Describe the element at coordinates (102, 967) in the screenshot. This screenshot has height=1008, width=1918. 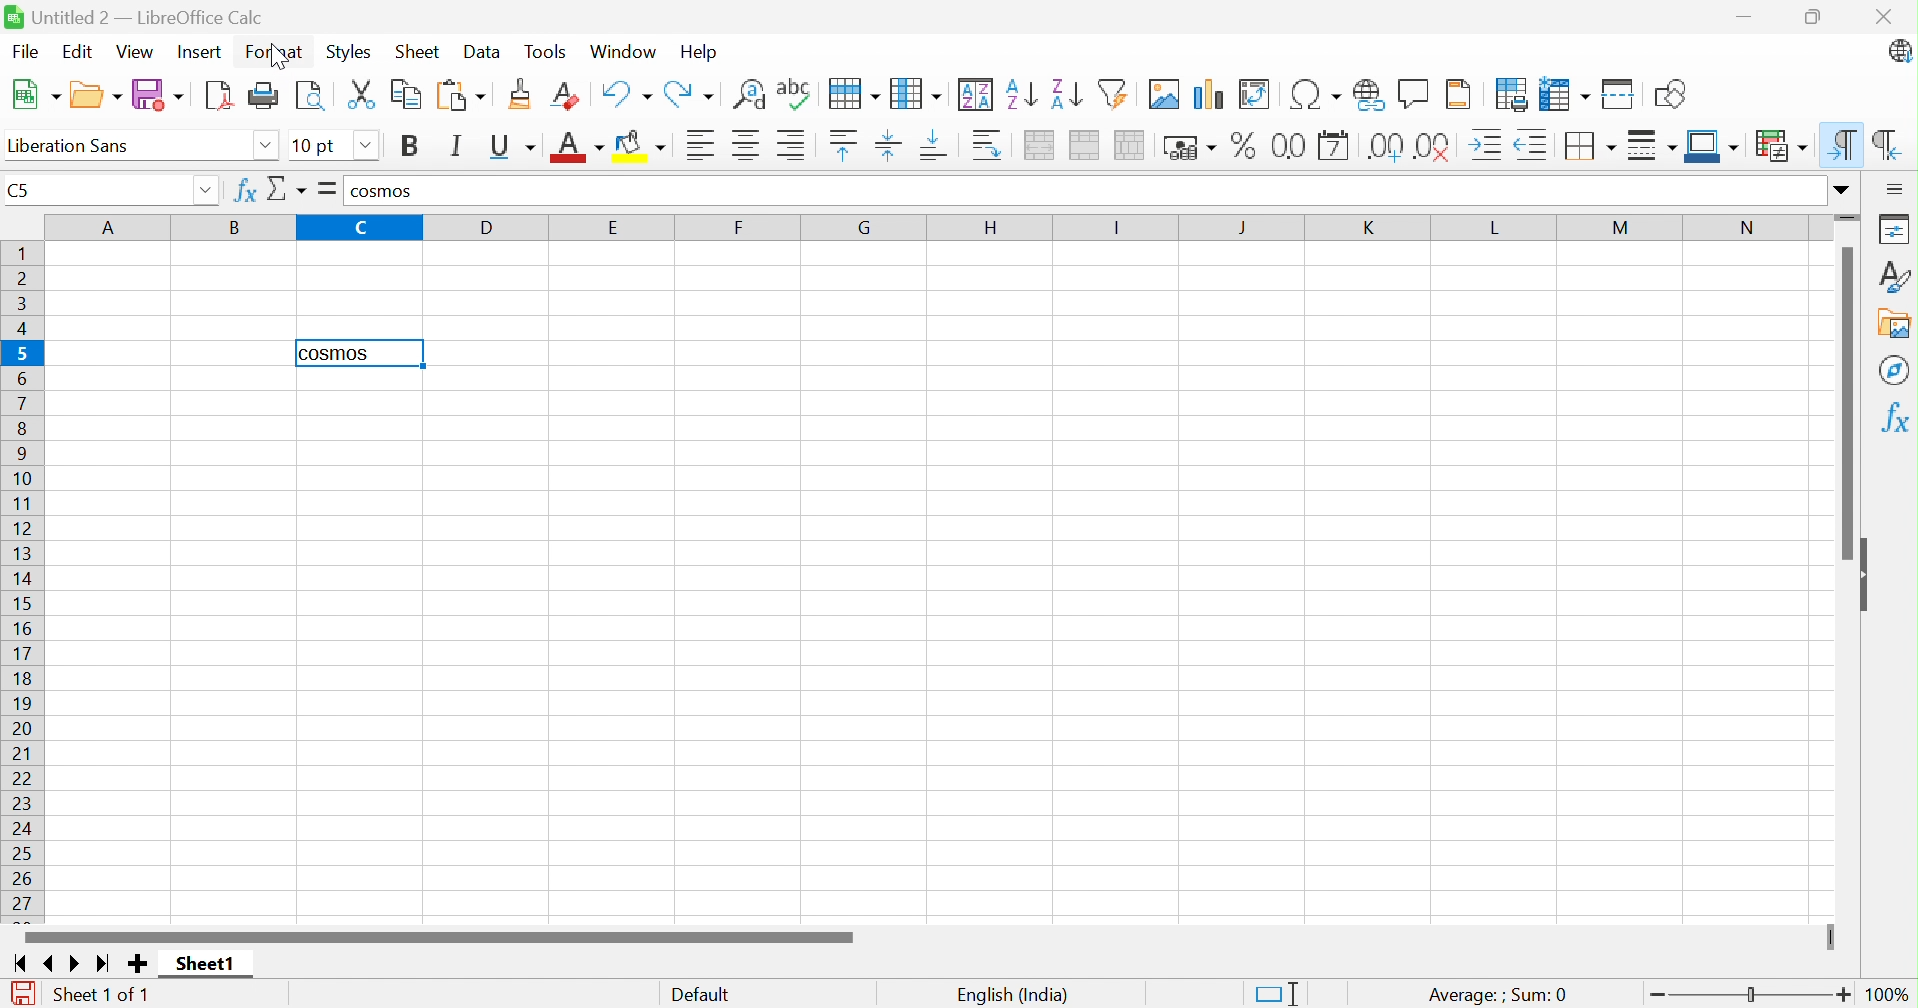
I see `Scroll to last sheet` at that location.